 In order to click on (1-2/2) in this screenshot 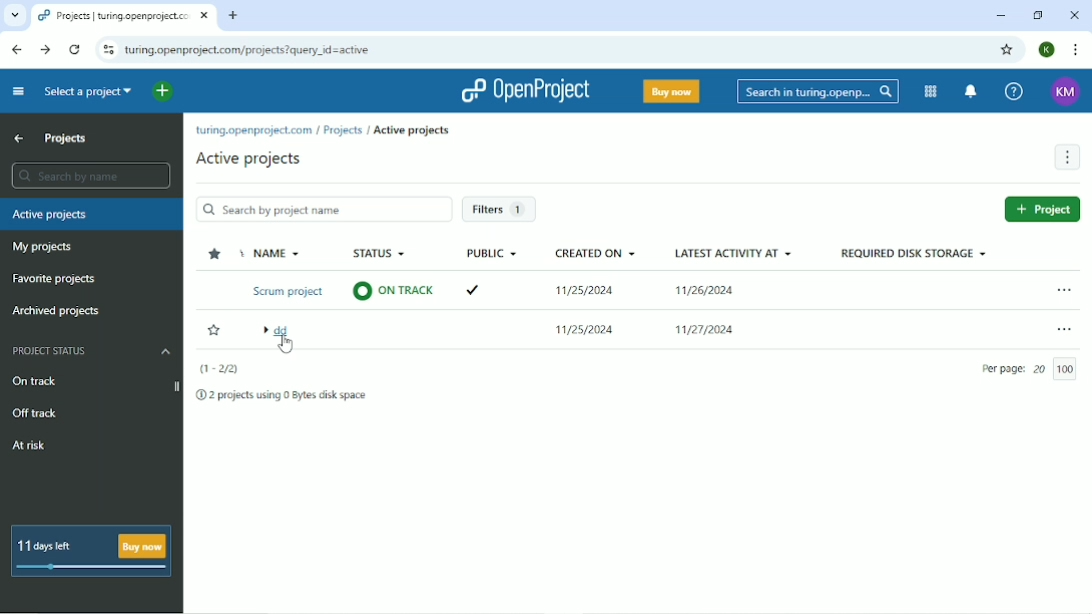, I will do `click(223, 369)`.